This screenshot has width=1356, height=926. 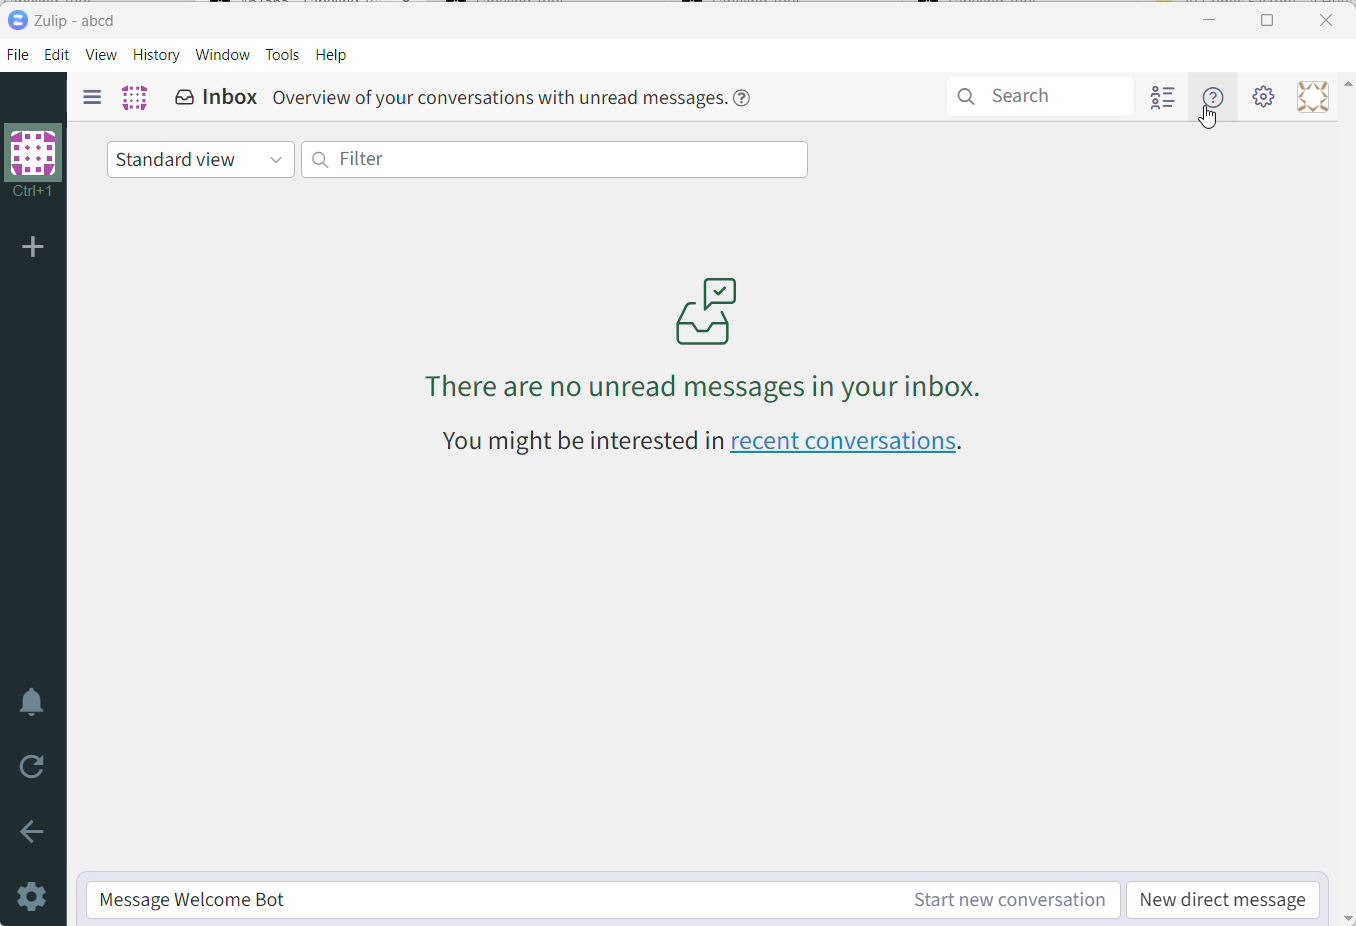 What do you see at coordinates (1006, 900) in the screenshot?
I see `Start New Conversation` at bounding box center [1006, 900].